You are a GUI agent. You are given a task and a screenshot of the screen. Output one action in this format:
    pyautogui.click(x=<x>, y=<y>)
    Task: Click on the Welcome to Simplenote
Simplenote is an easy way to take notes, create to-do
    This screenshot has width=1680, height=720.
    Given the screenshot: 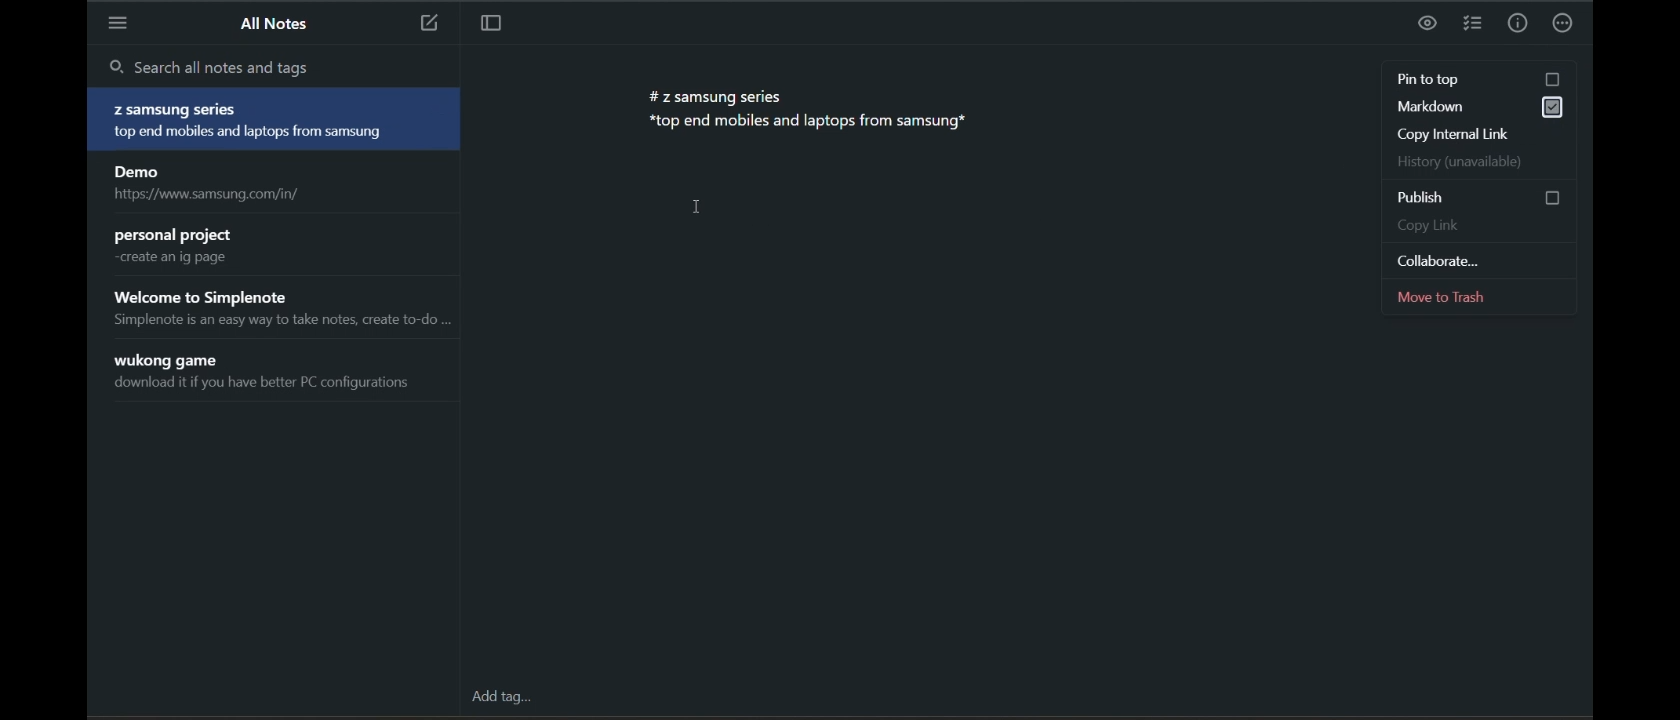 What is the action you would take?
    pyautogui.click(x=280, y=310)
    